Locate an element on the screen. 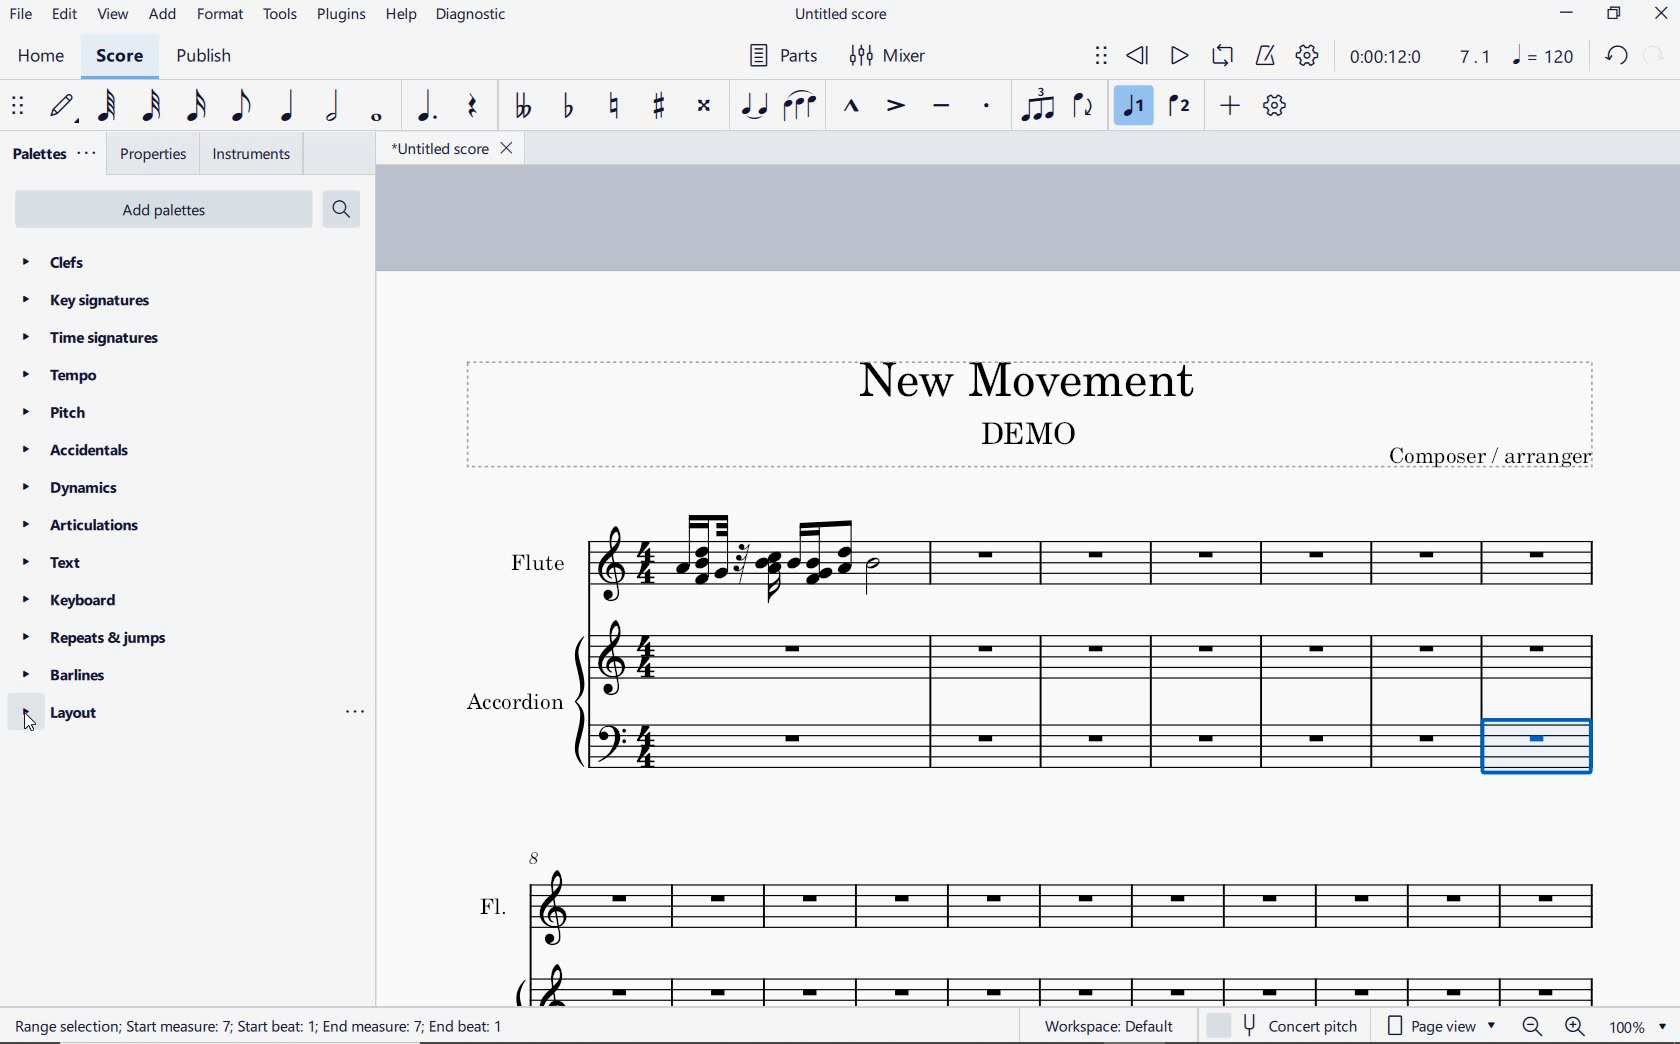 Image resolution: width=1680 pixels, height=1044 pixels. view is located at coordinates (110, 16).